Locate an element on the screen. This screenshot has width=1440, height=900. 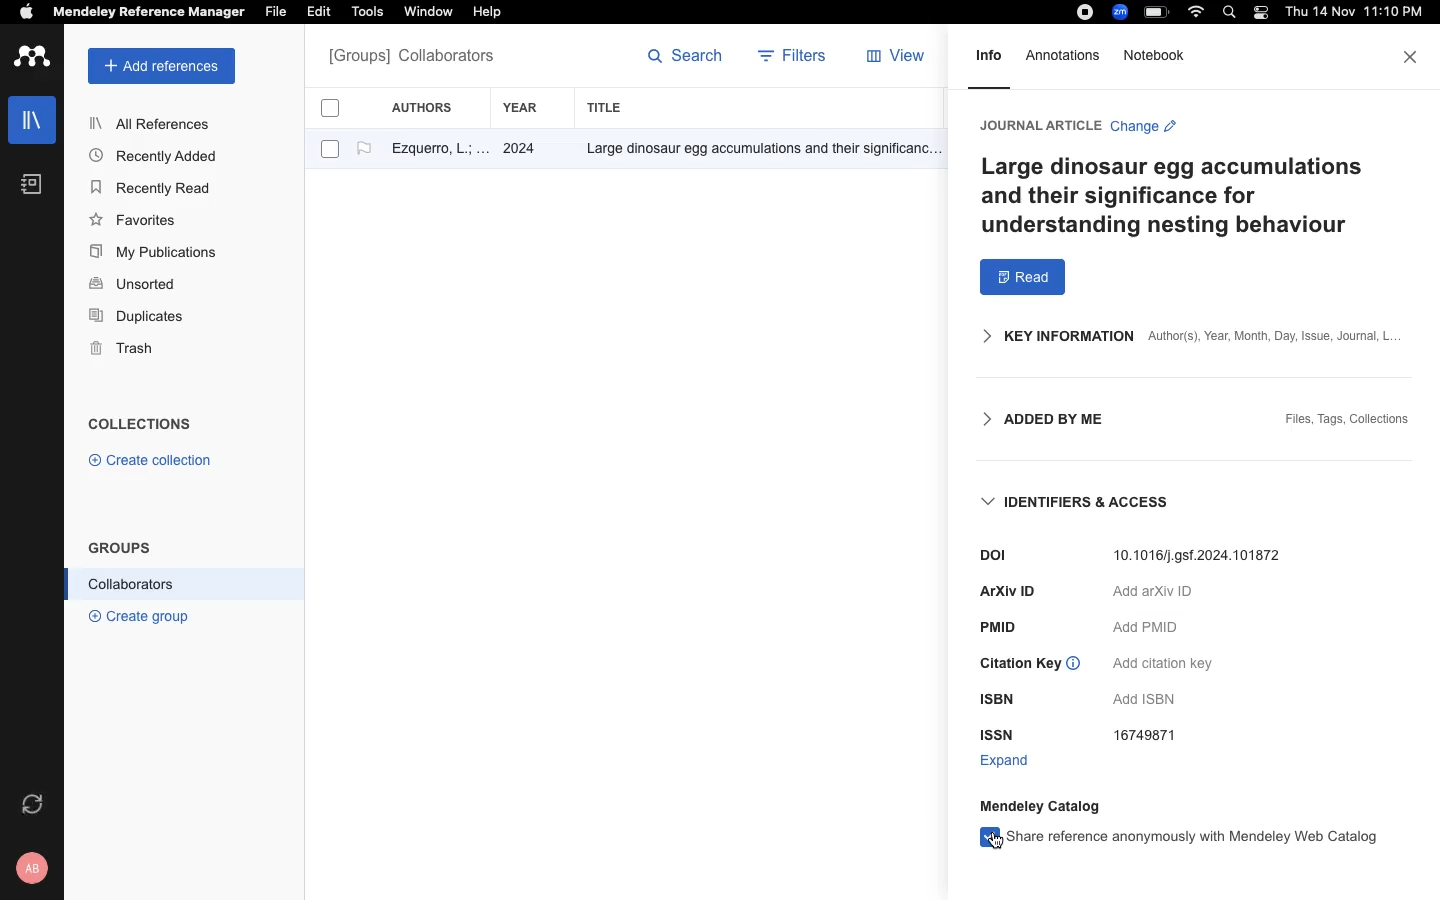
® Create group is located at coordinates (135, 615).